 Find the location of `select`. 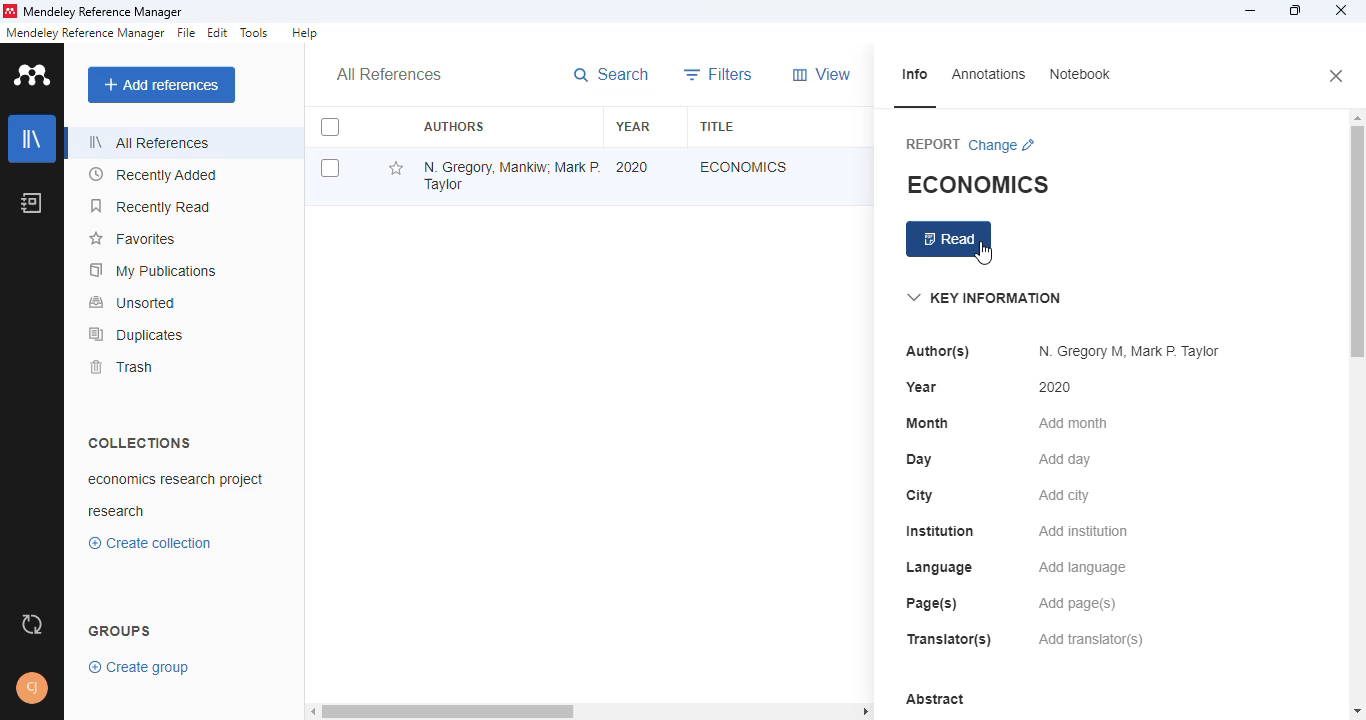

select is located at coordinates (330, 168).